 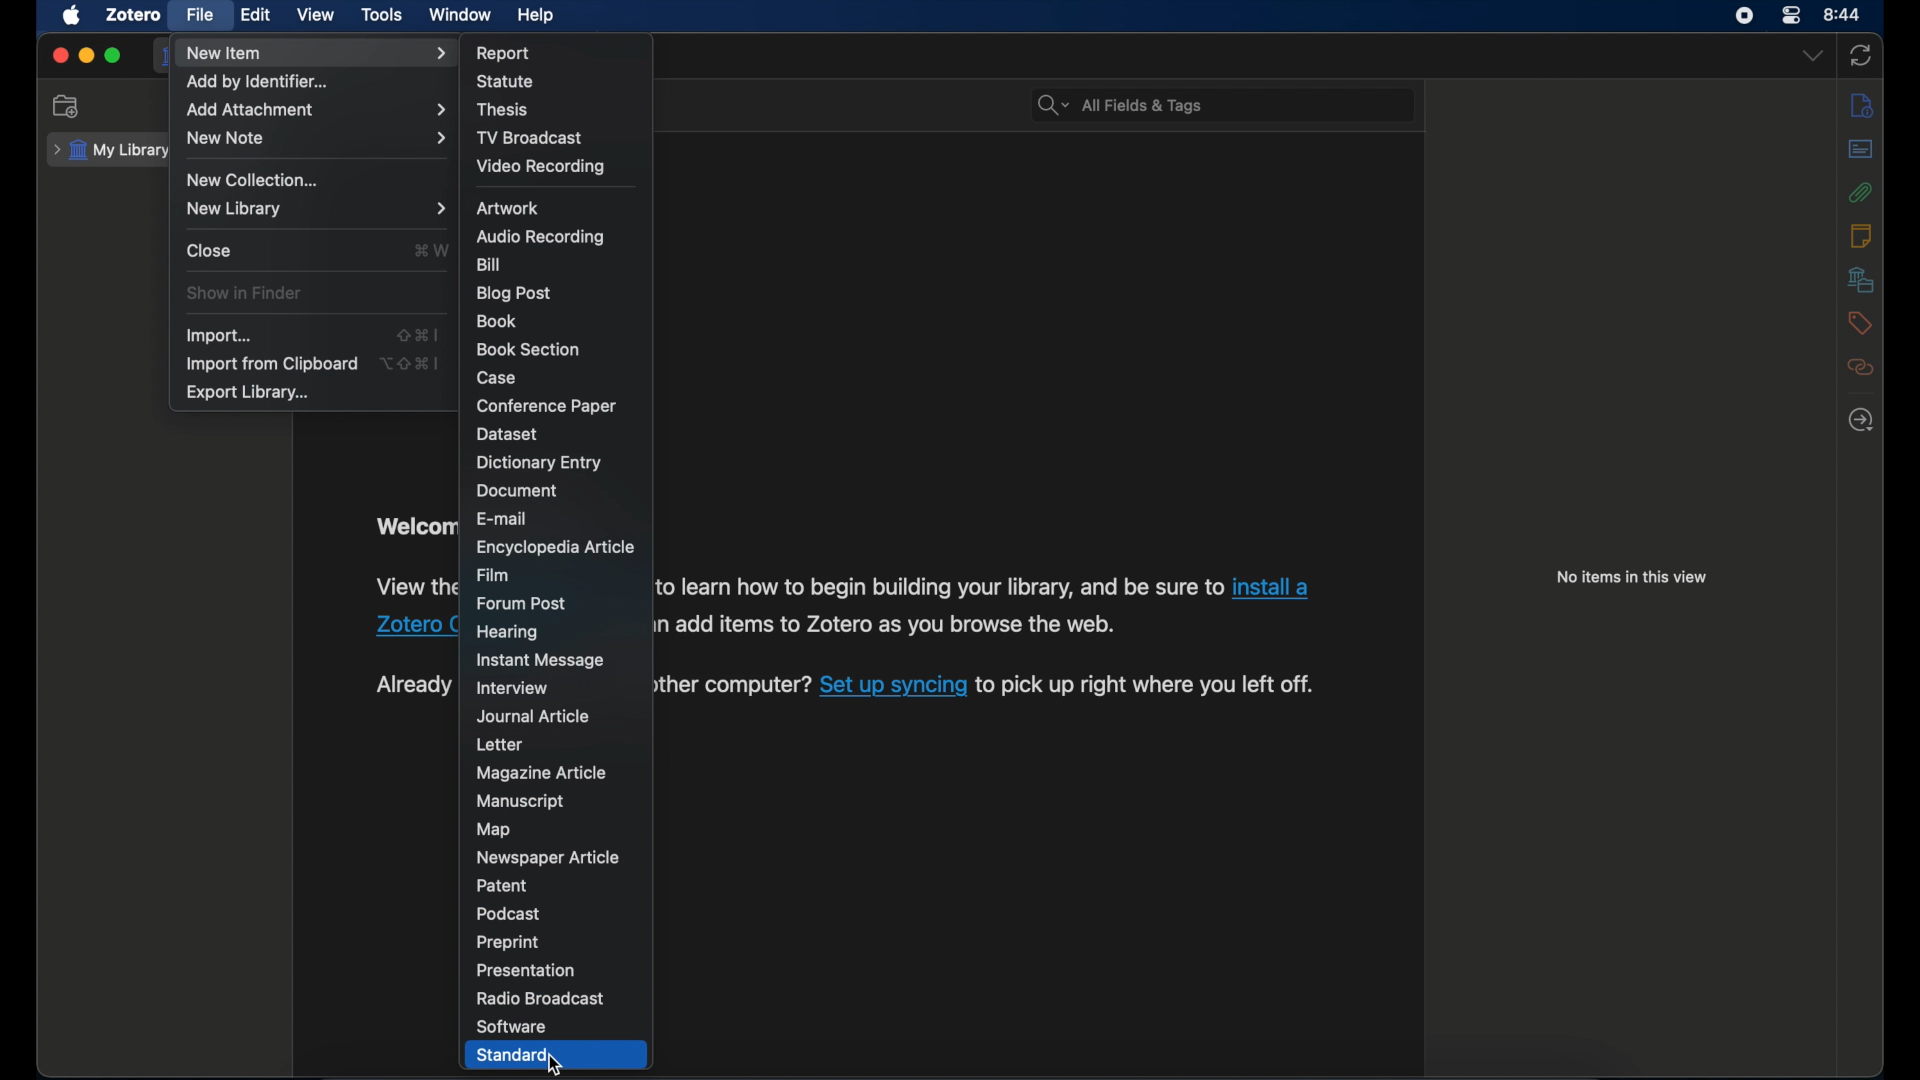 I want to click on film, so click(x=498, y=575).